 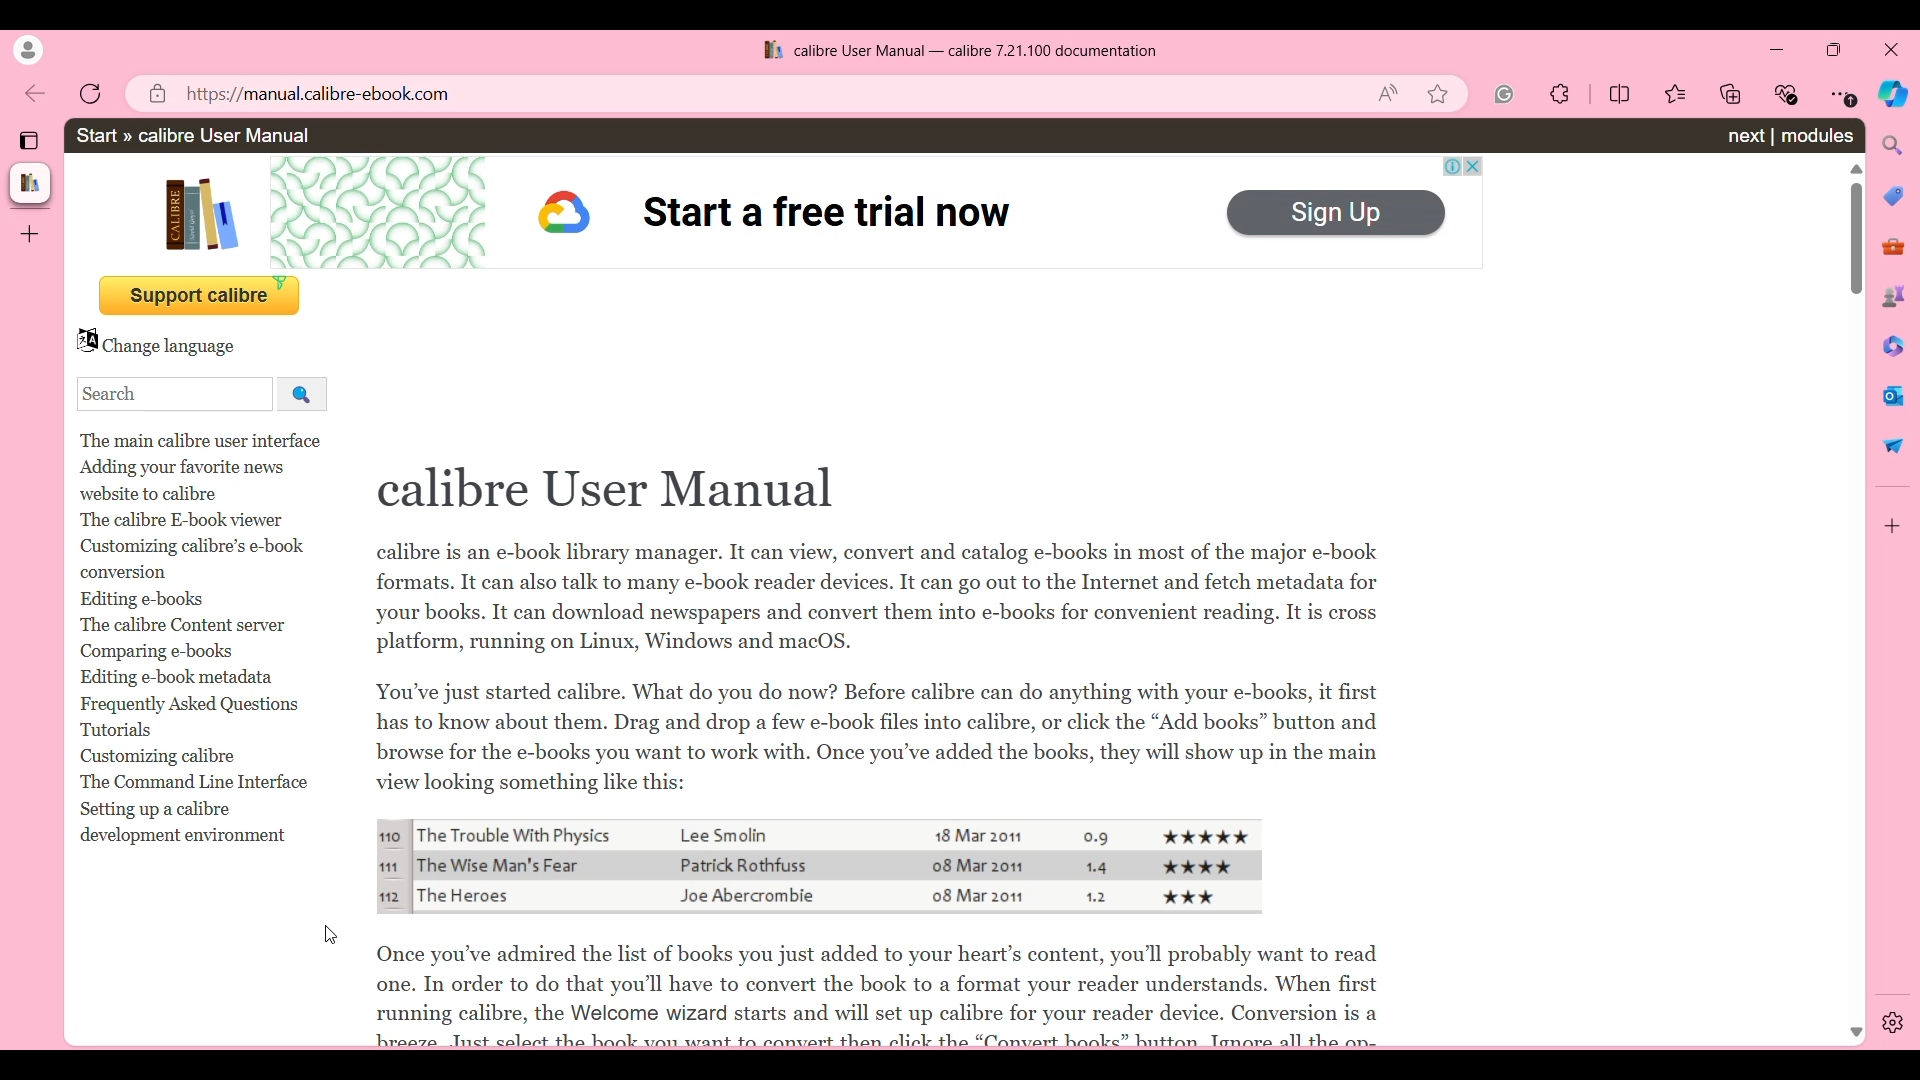 What do you see at coordinates (1893, 396) in the screenshot?
I see `Send messages ` at bounding box center [1893, 396].